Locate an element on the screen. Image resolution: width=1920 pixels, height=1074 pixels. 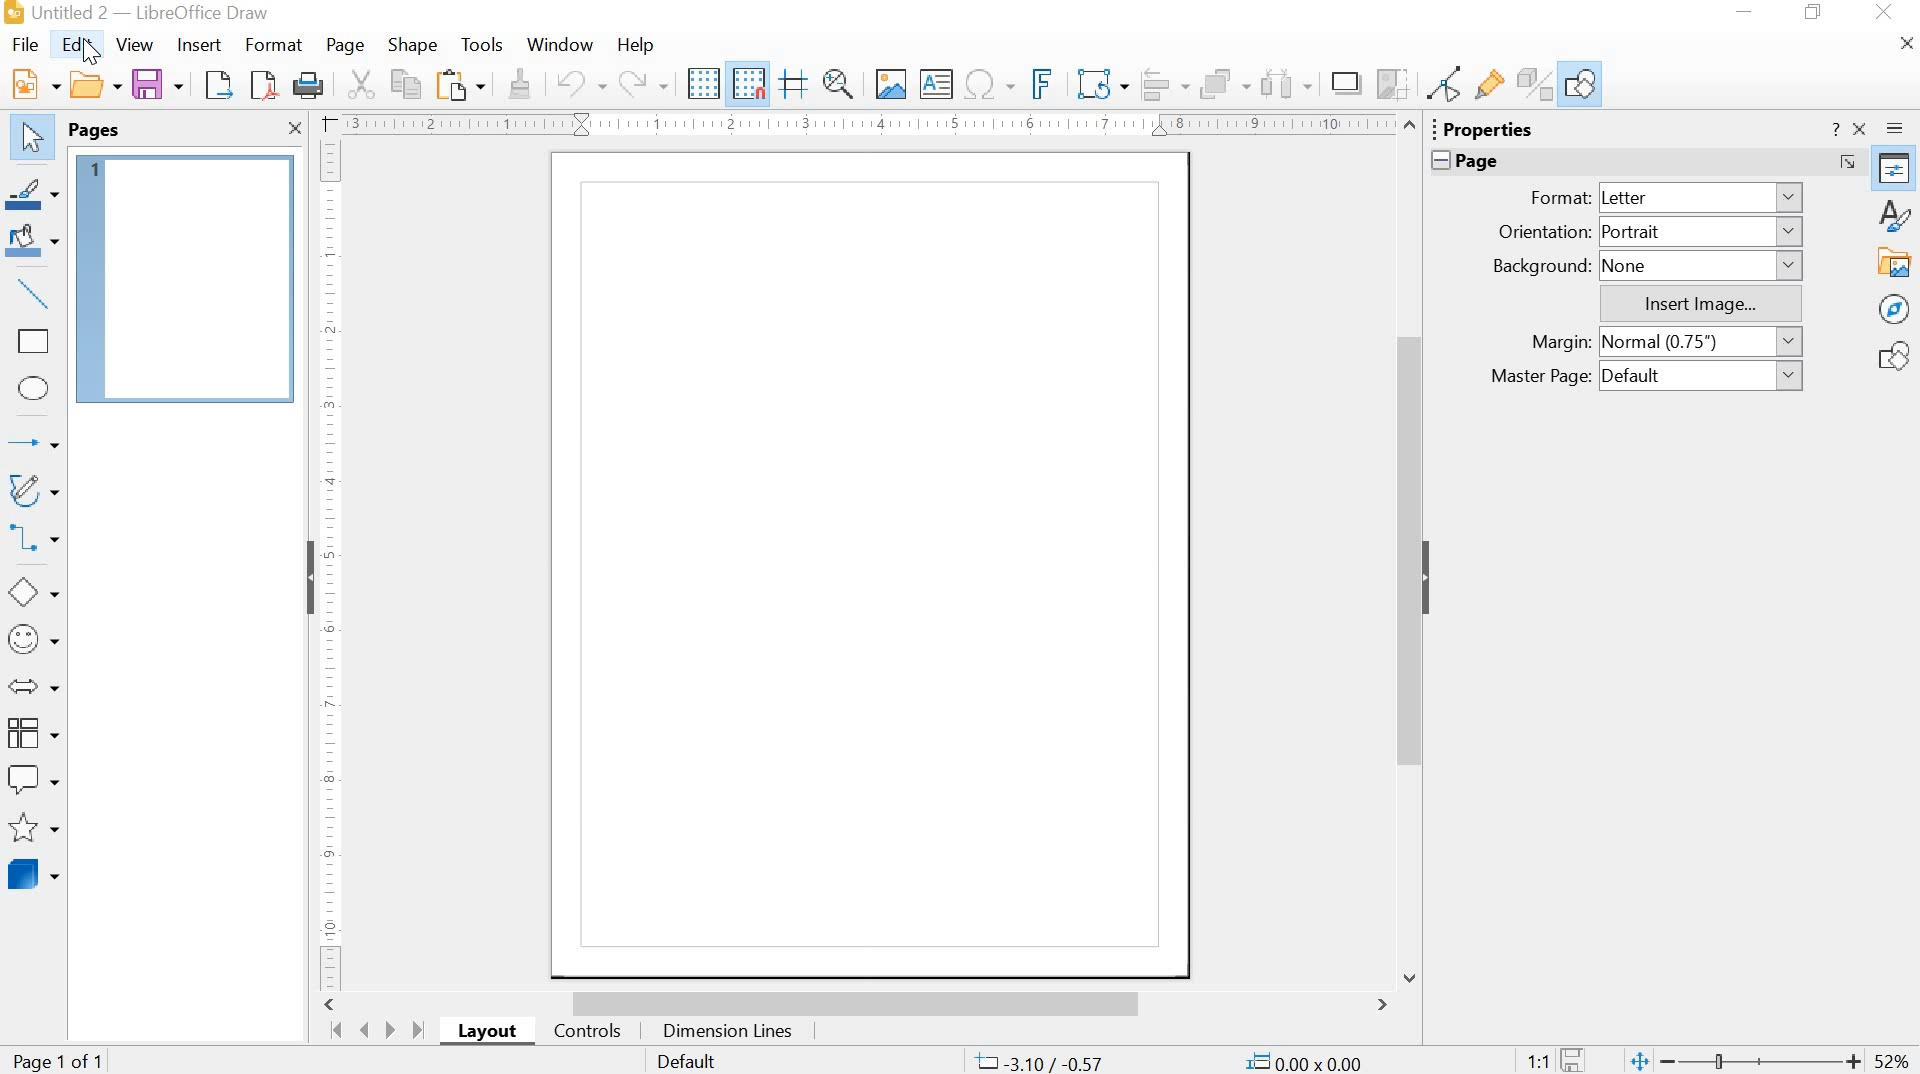
Export Directly as PDF is located at coordinates (267, 85).